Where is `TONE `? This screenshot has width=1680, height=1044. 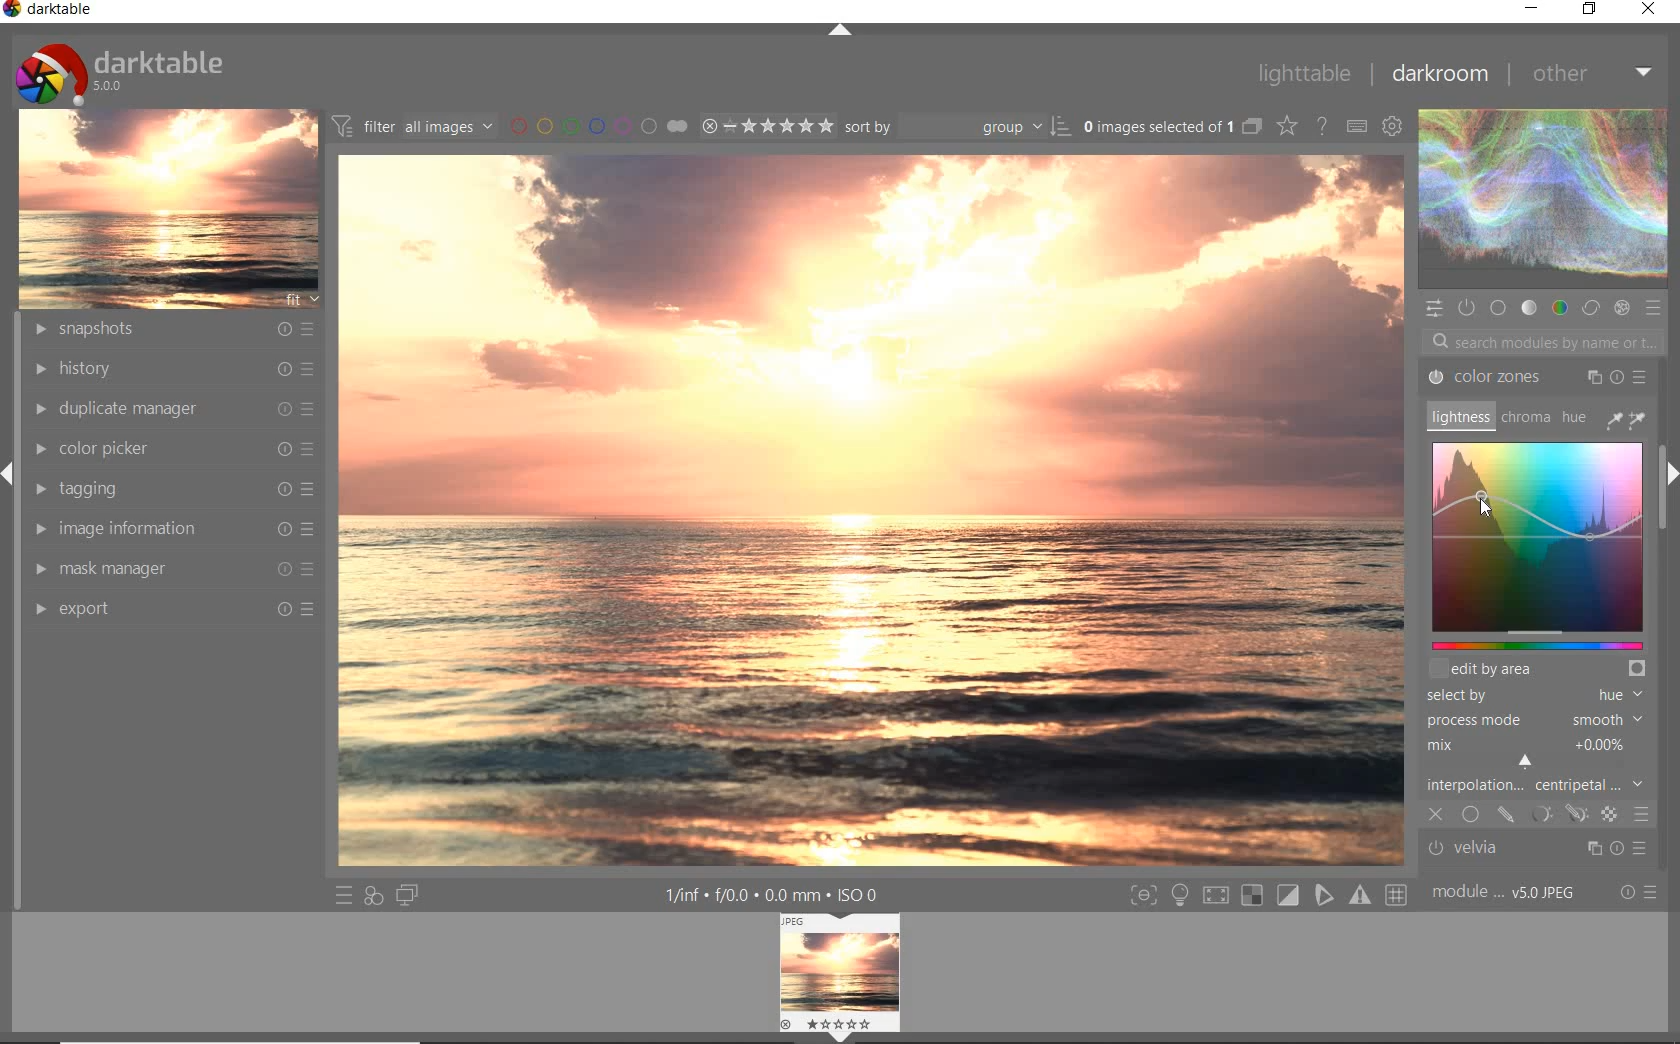 TONE  is located at coordinates (1529, 308).